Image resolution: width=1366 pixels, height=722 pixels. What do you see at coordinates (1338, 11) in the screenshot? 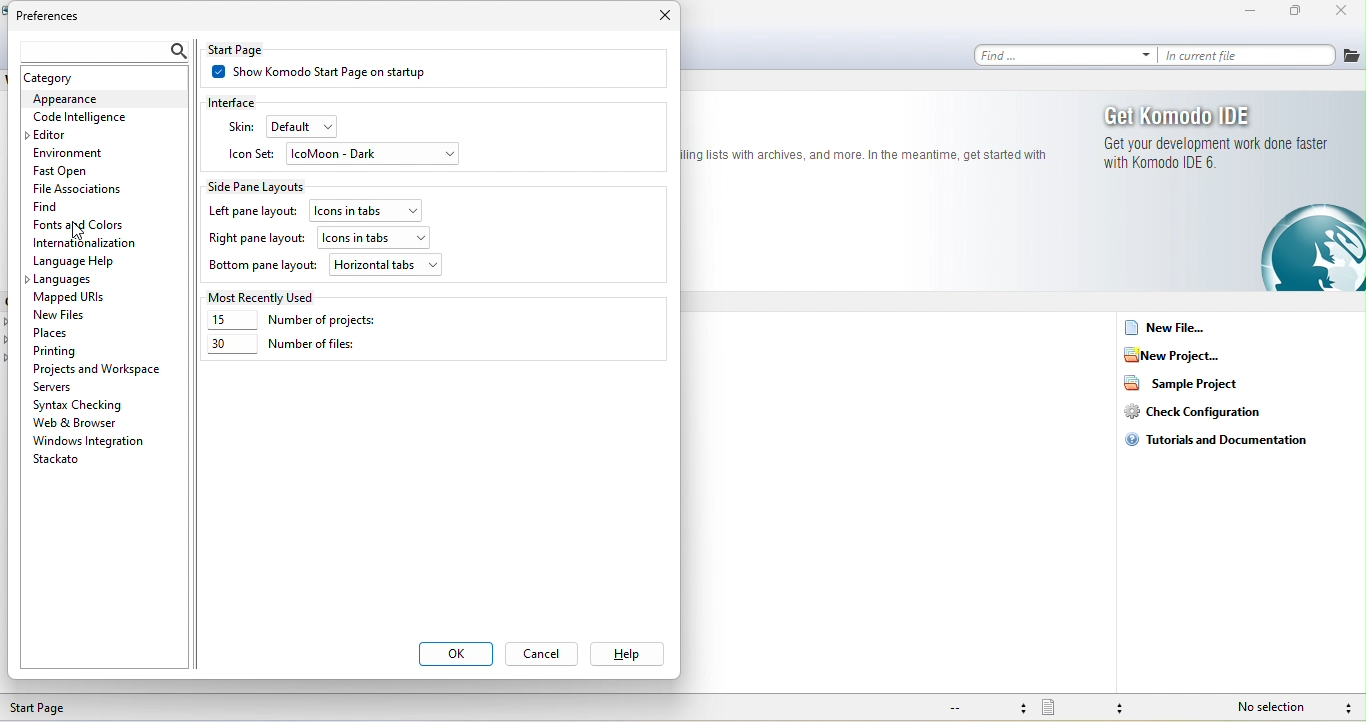
I see `close` at bounding box center [1338, 11].